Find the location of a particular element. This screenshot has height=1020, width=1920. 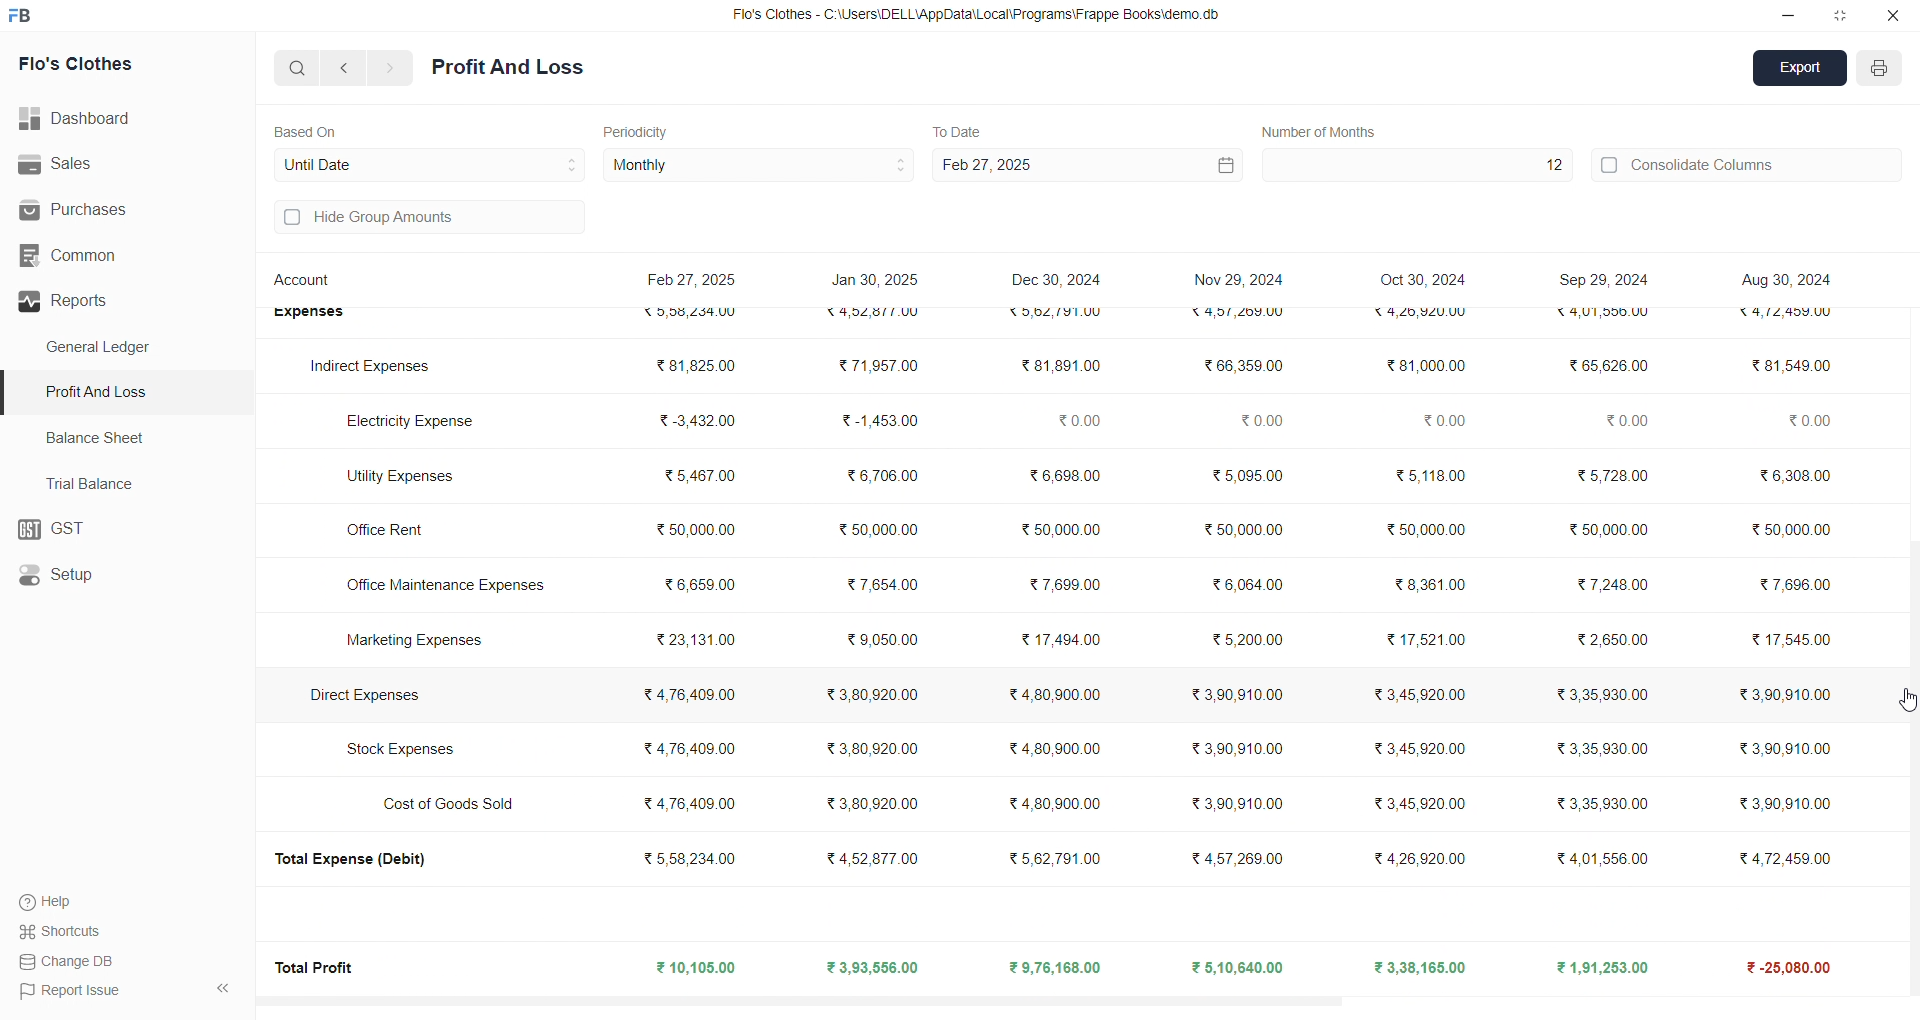

₹3,90,910.00 is located at coordinates (1238, 804).